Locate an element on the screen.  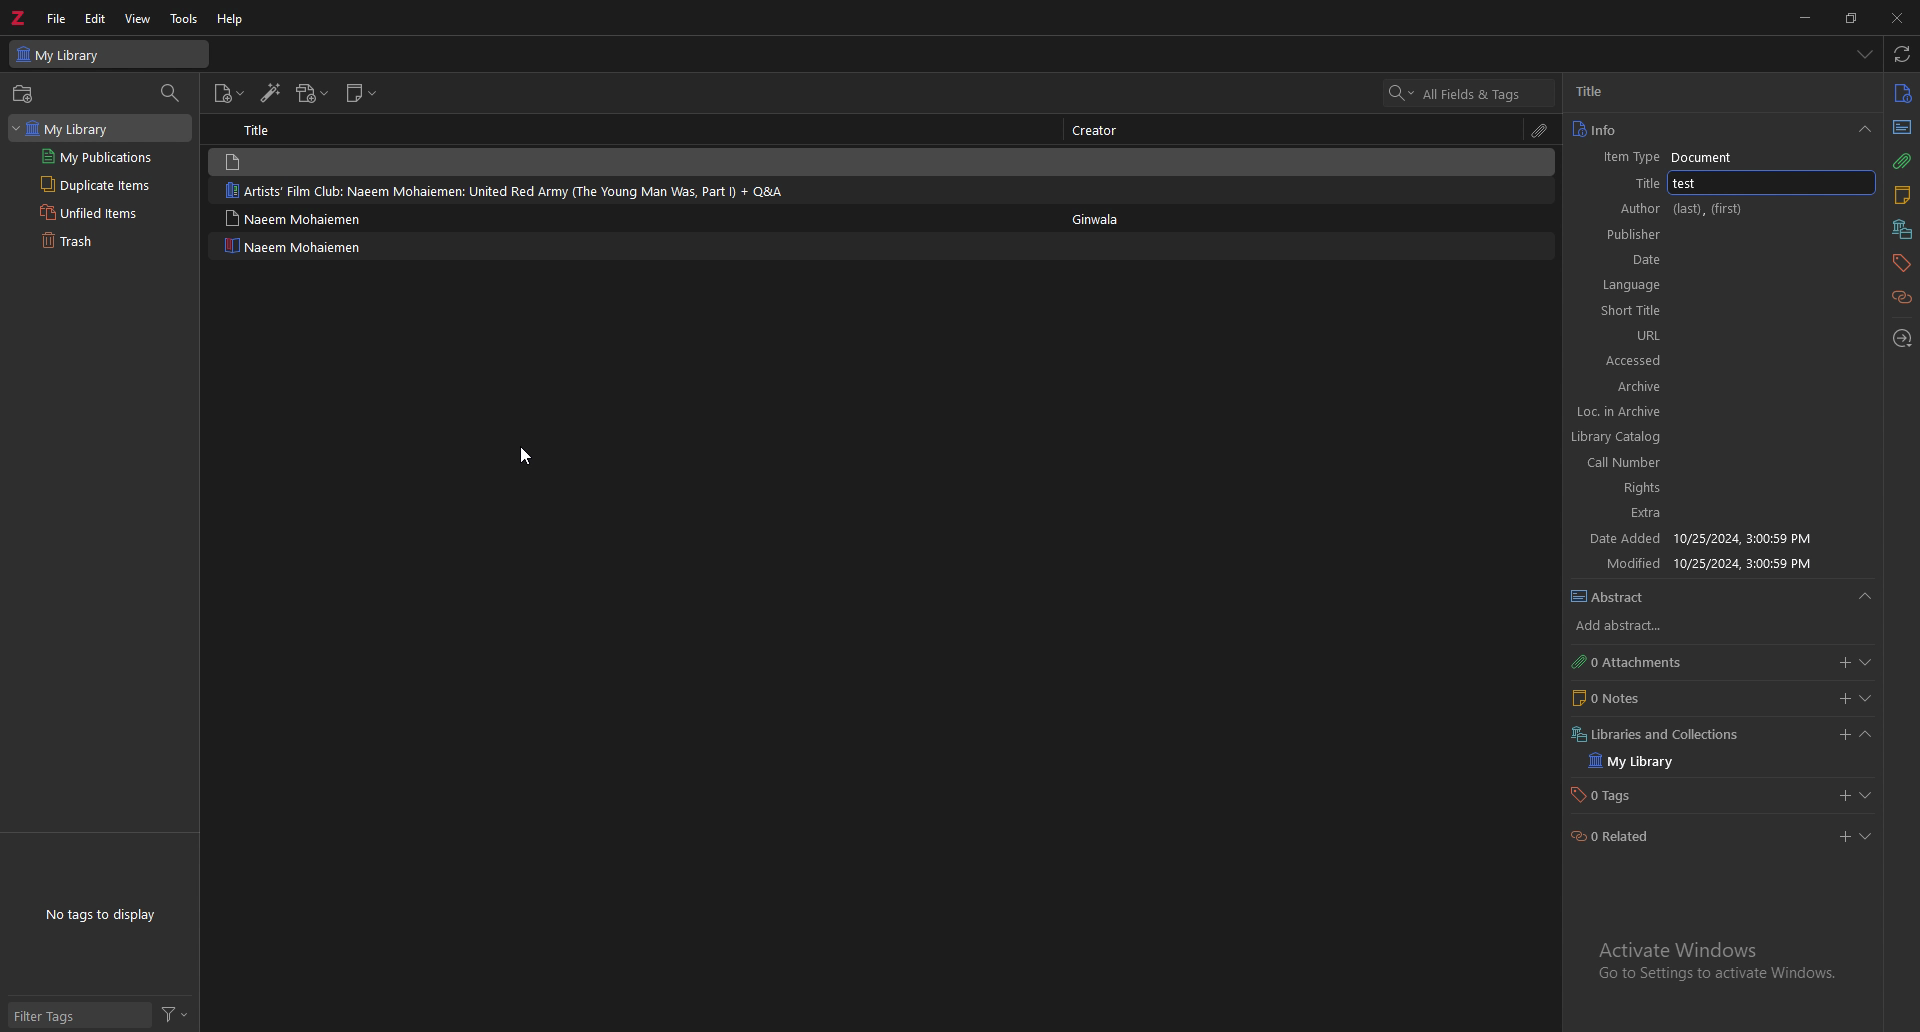
series is located at coordinates (1655, 259).